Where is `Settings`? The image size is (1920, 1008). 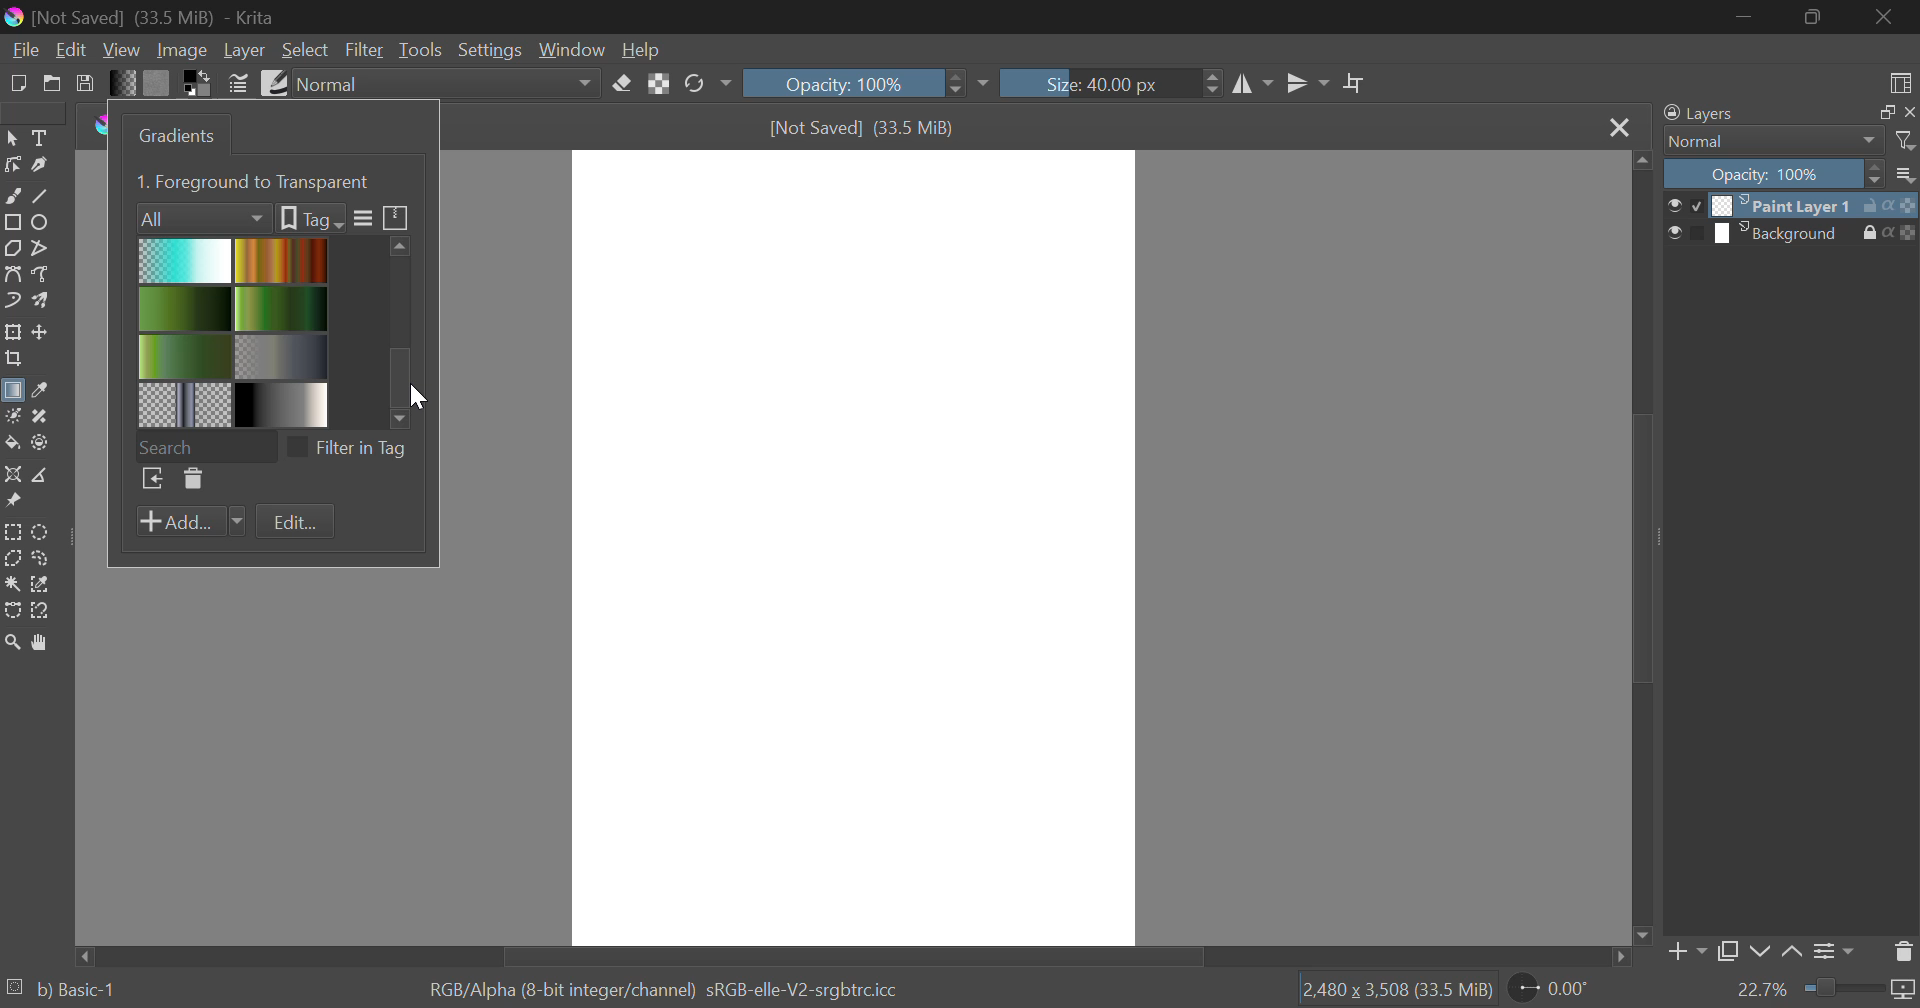 Settings is located at coordinates (488, 50).